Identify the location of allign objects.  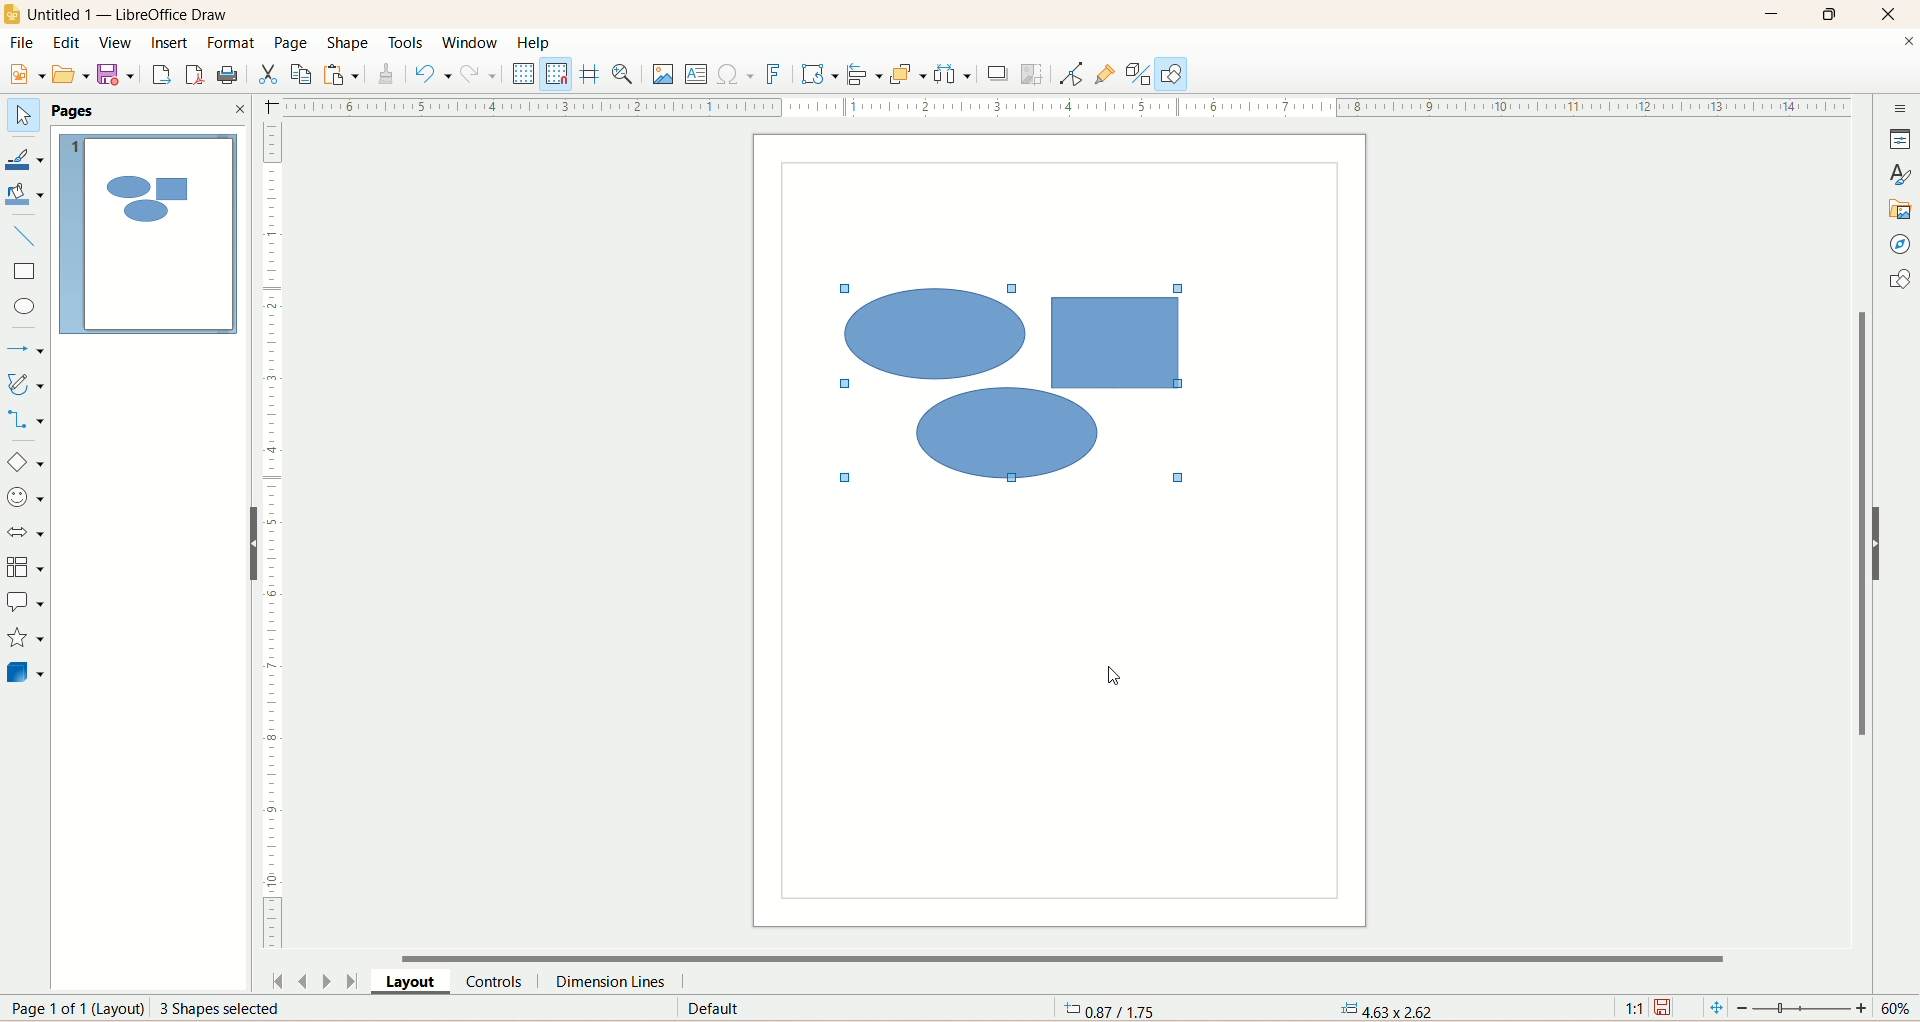
(863, 72).